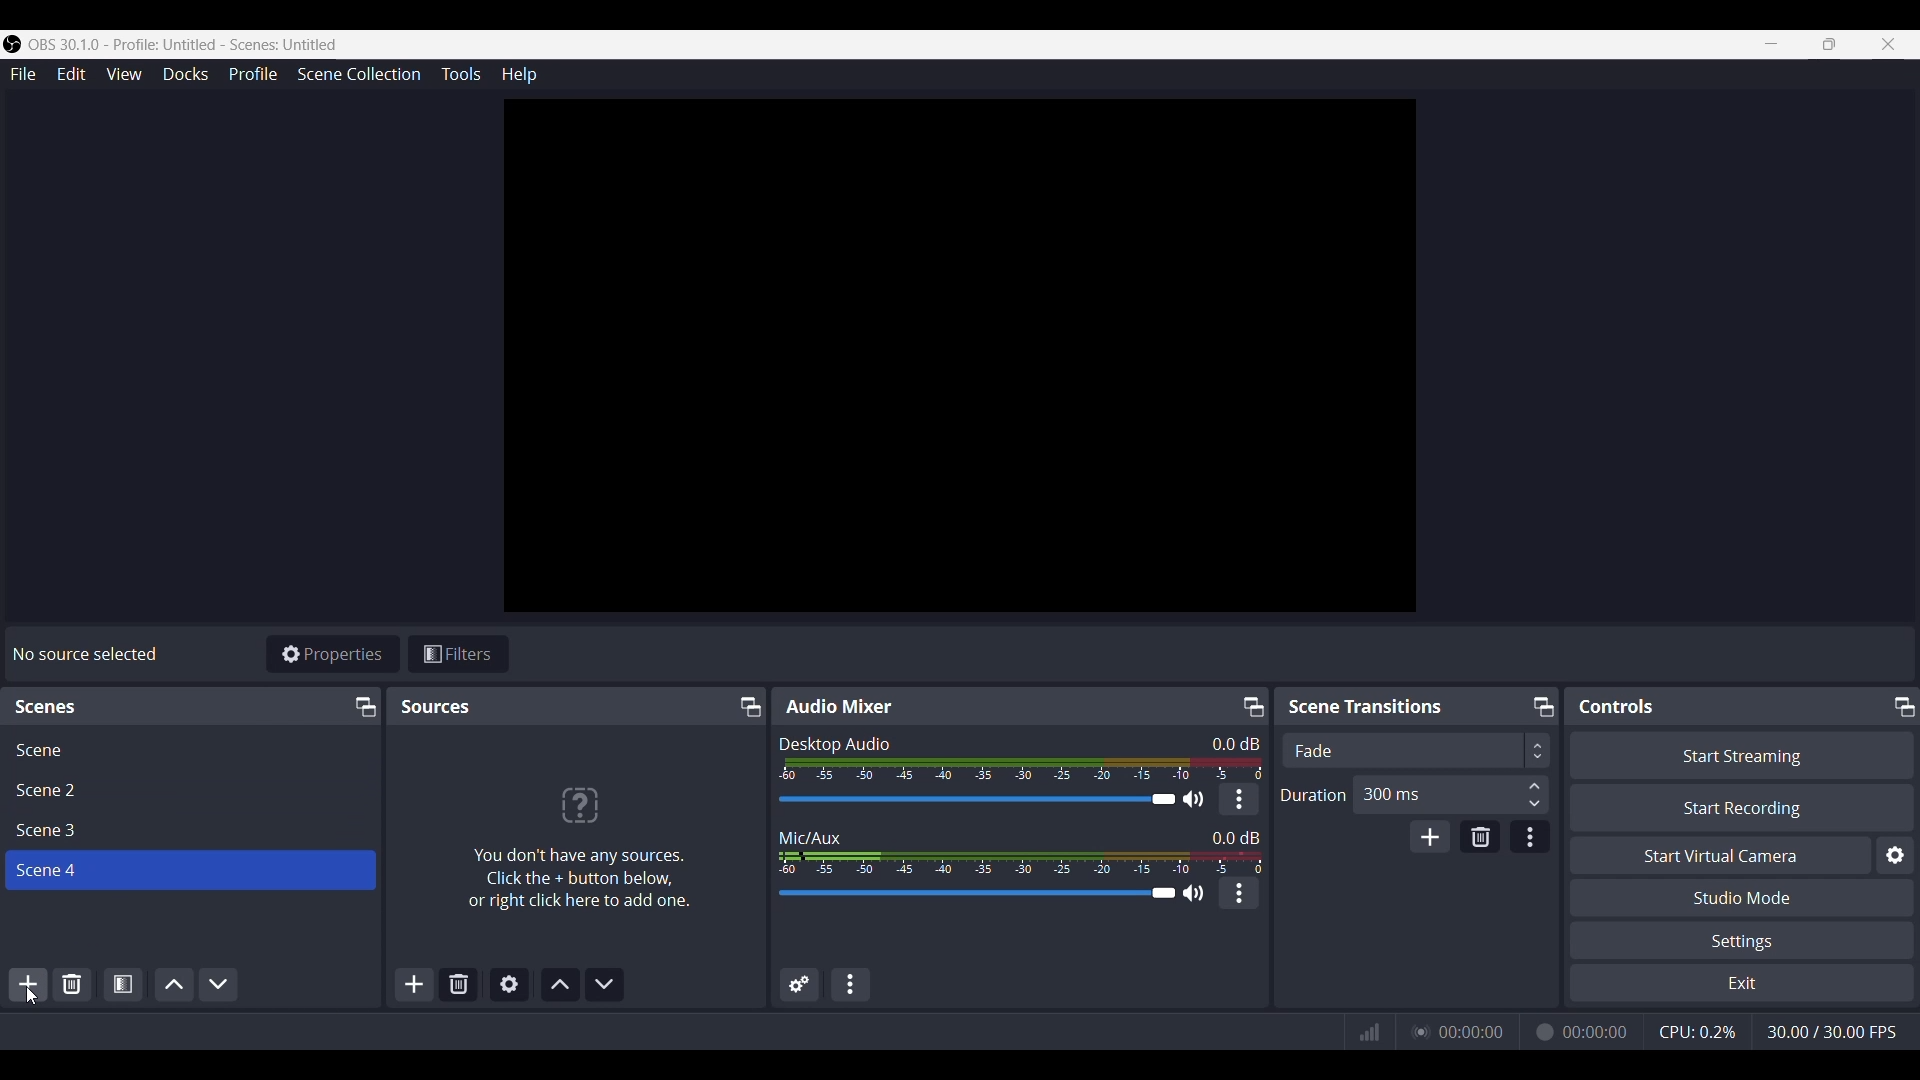  What do you see at coordinates (1370, 1032) in the screenshot?
I see `Graph` at bounding box center [1370, 1032].